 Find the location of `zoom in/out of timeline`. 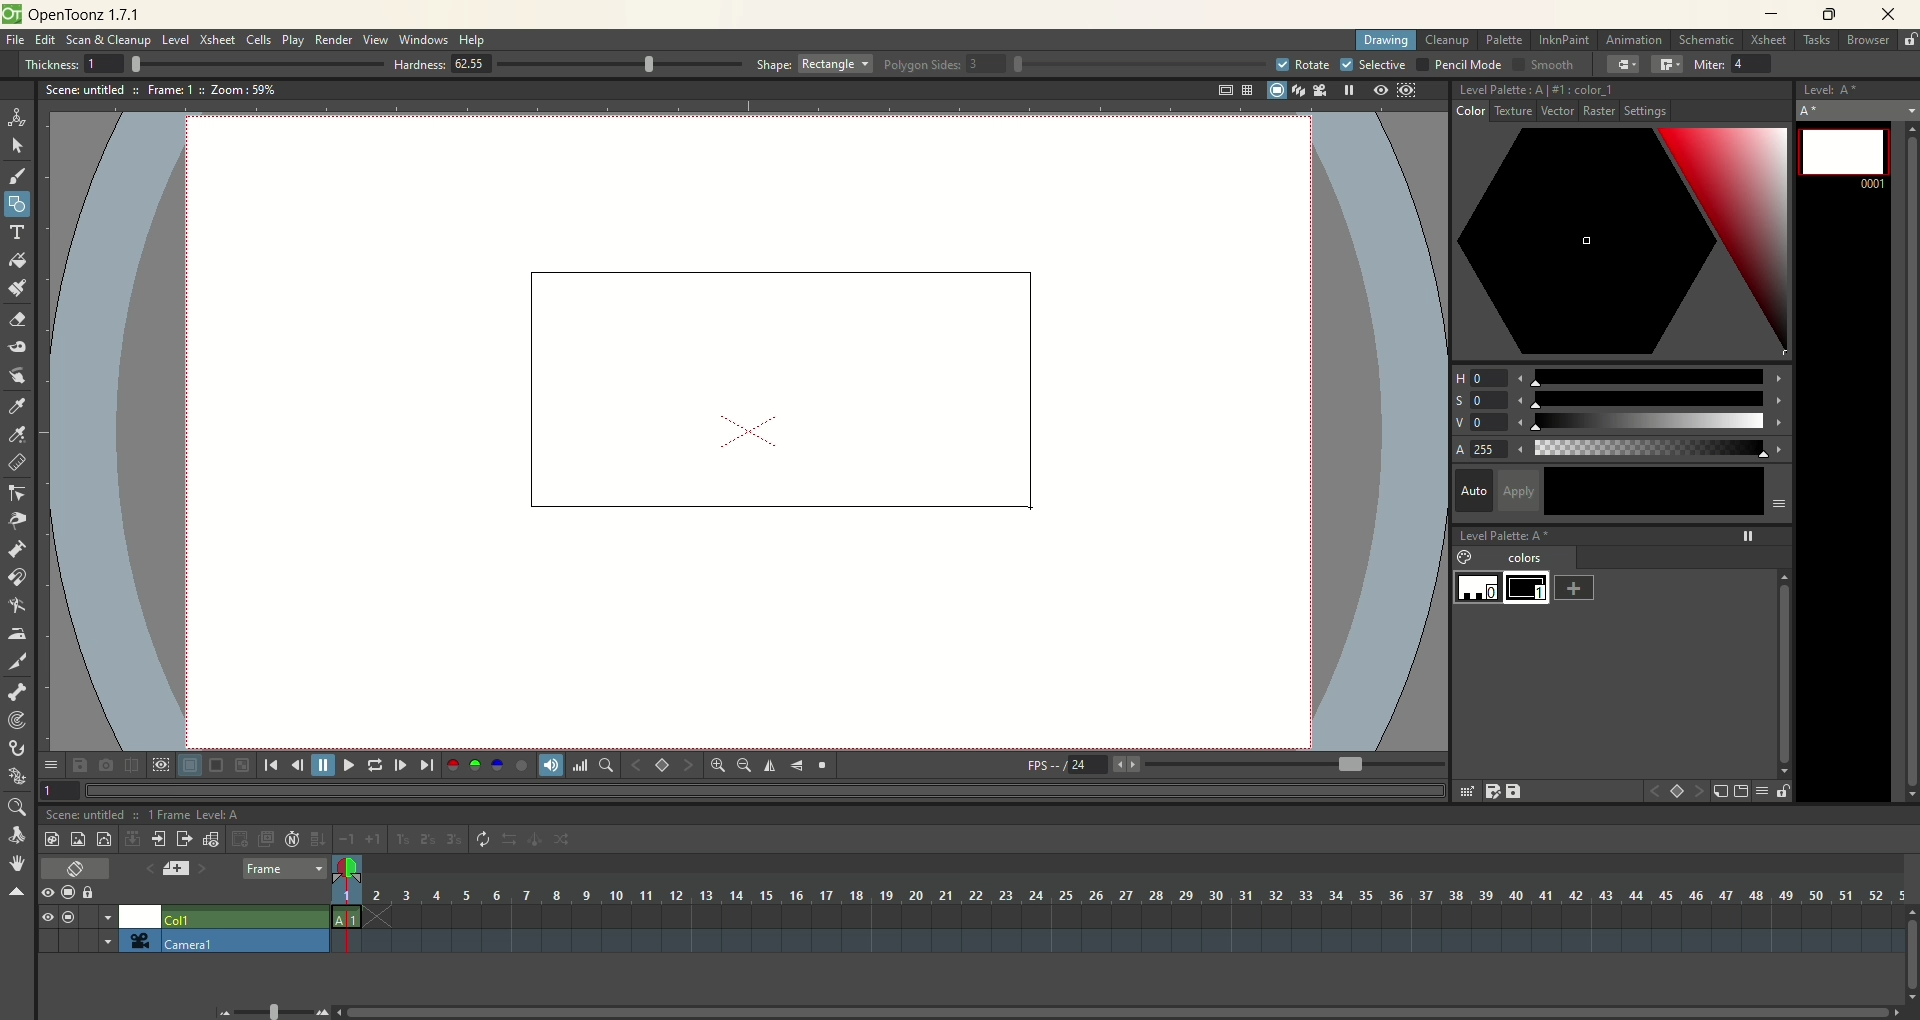

zoom in/out of timeline is located at coordinates (273, 1010).